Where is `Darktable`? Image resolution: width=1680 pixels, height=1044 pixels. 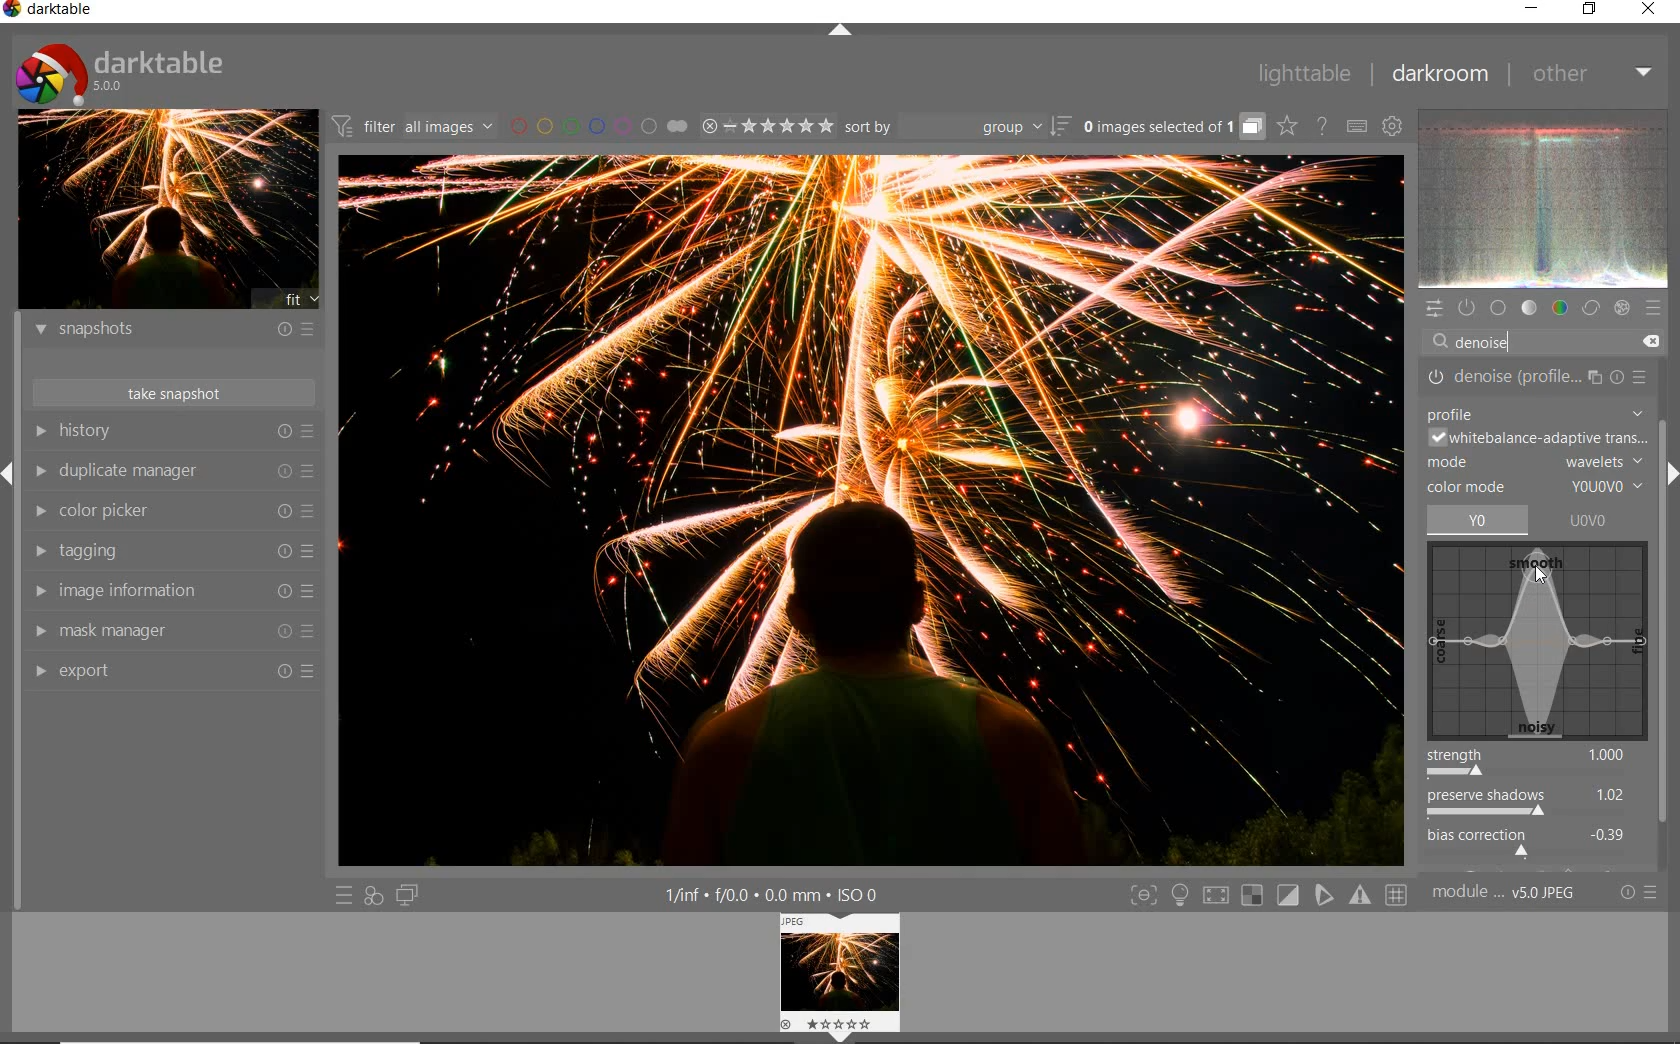 Darktable is located at coordinates (50, 11).